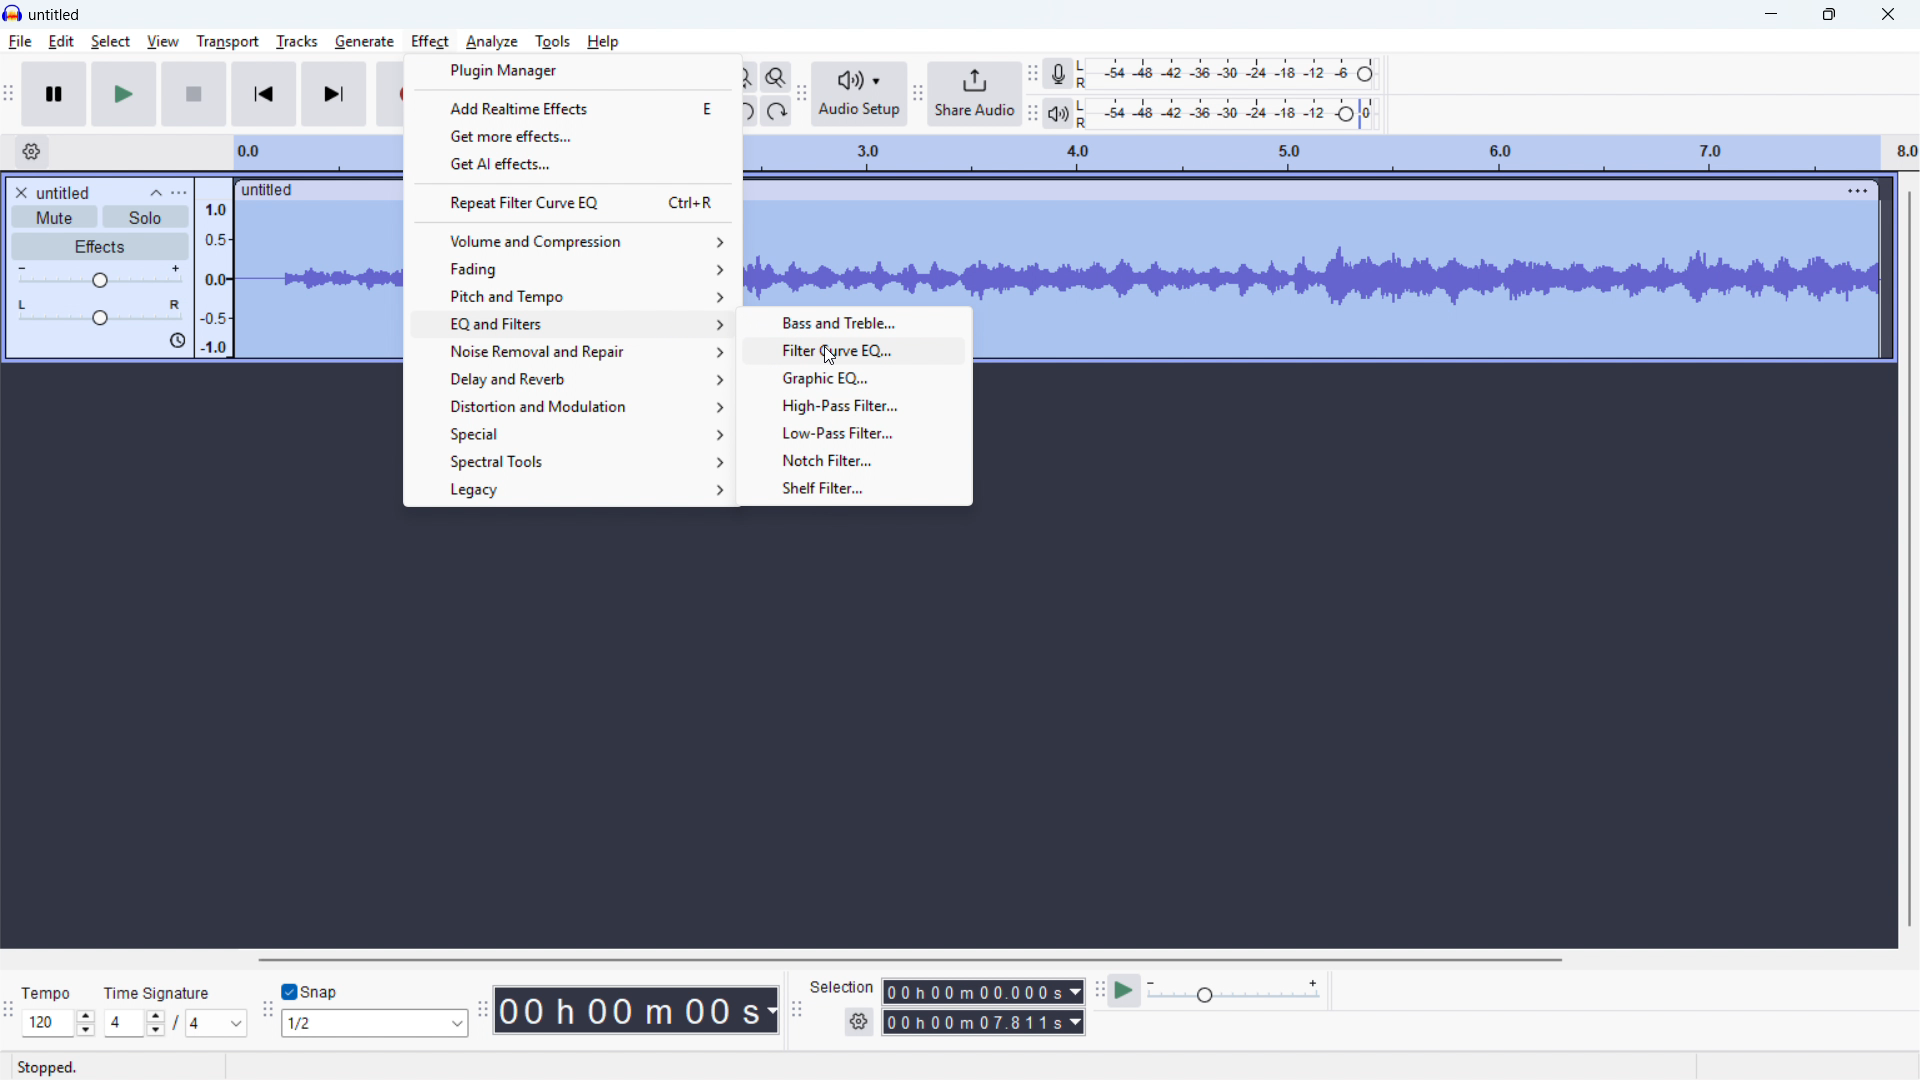  Describe the element at coordinates (574, 162) in the screenshot. I see `Get AI effects ` at that location.